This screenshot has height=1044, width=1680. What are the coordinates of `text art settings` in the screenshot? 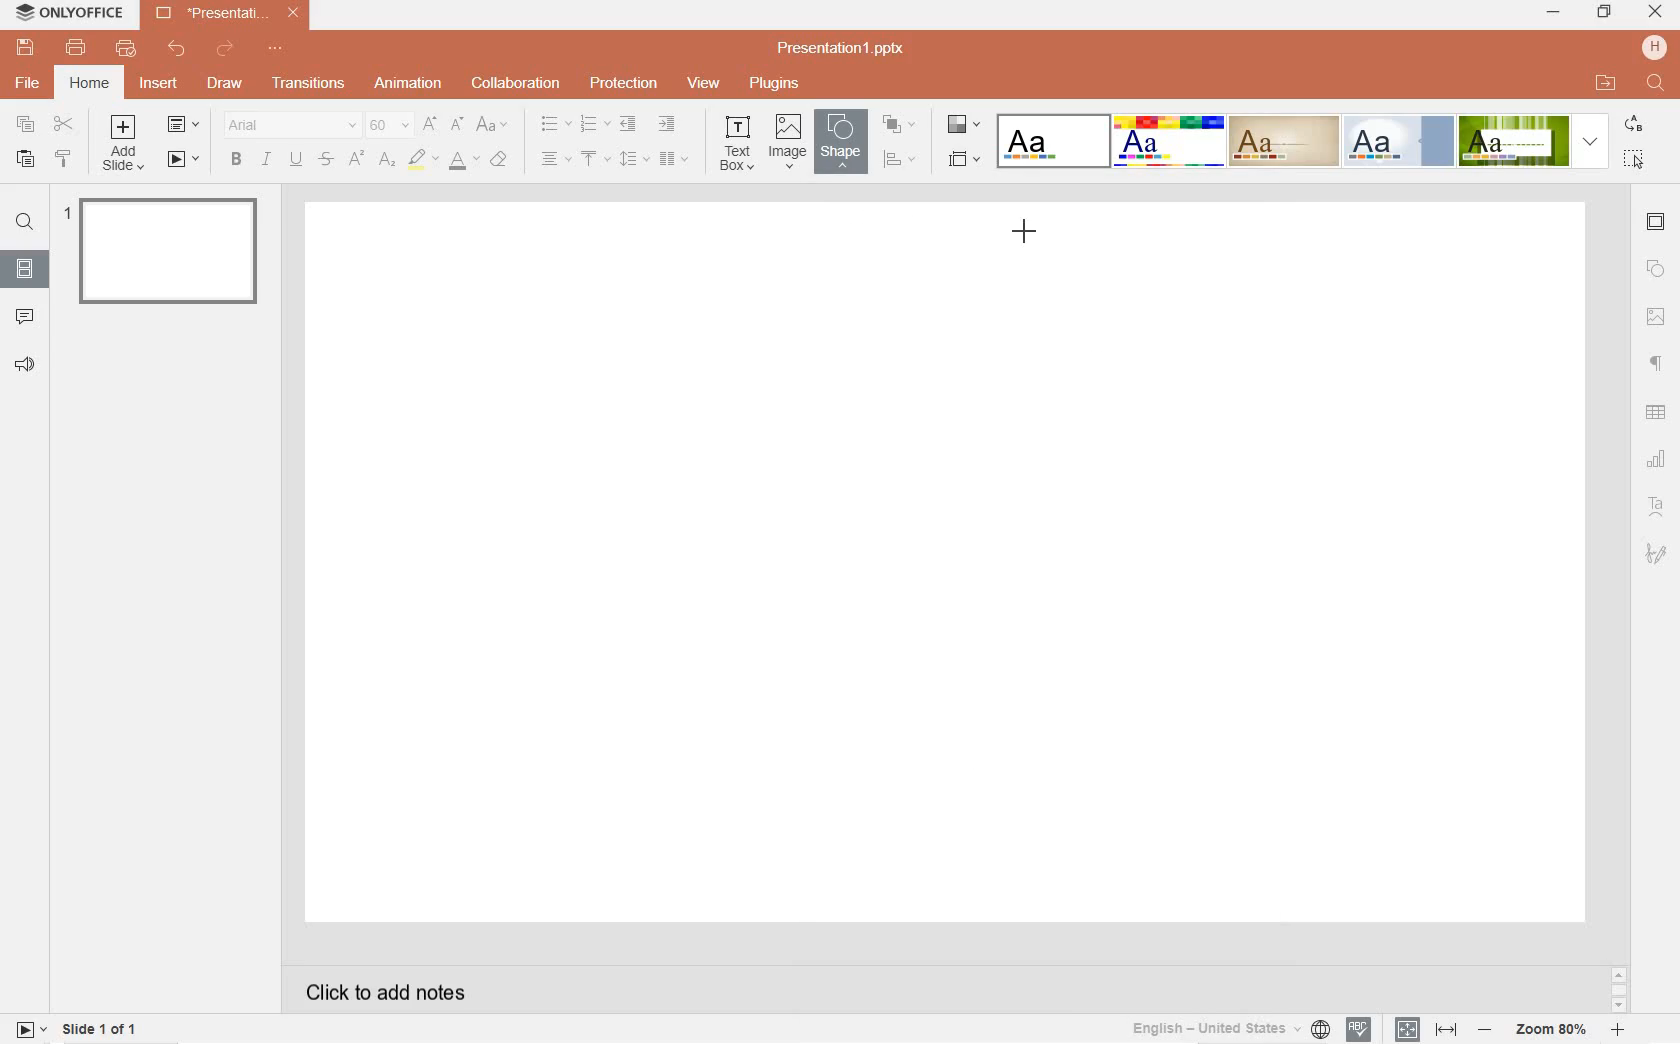 It's located at (1654, 504).